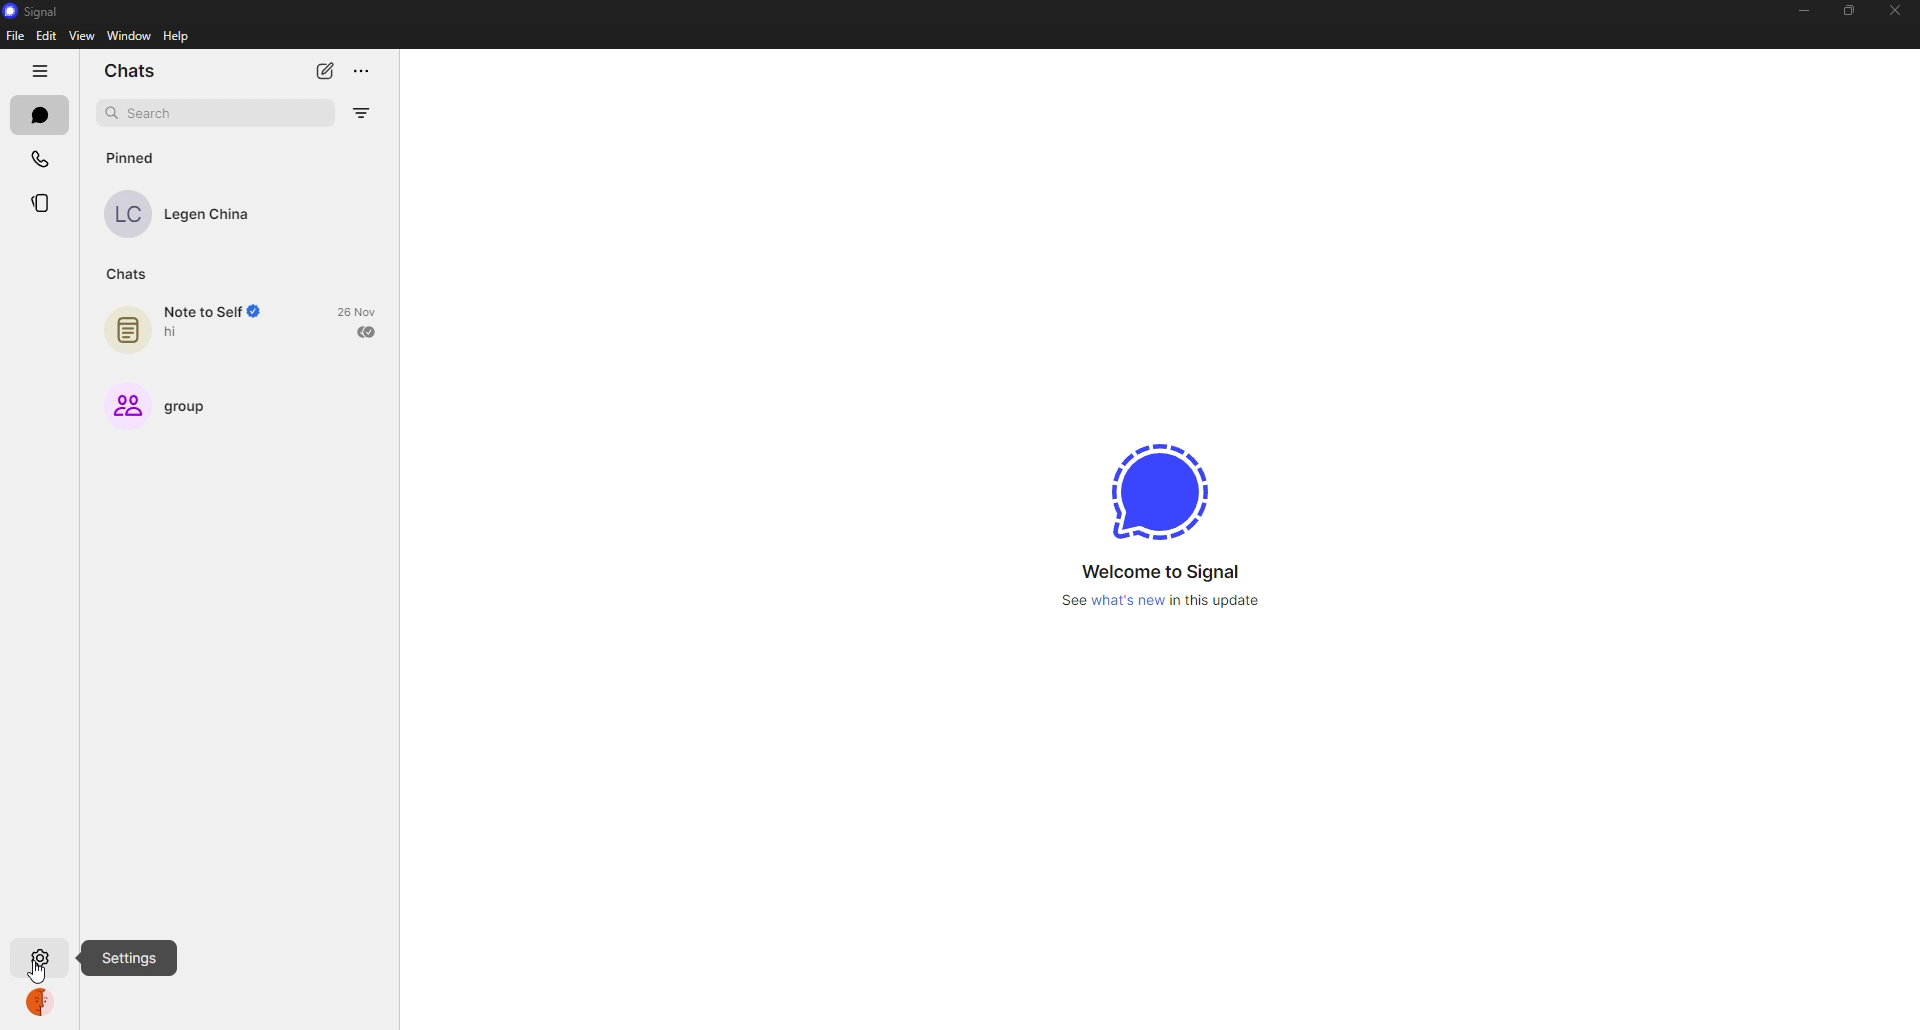 This screenshot has width=1920, height=1030. What do you see at coordinates (43, 71) in the screenshot?
I see `hide tabs` at bounding box center [43, 71].